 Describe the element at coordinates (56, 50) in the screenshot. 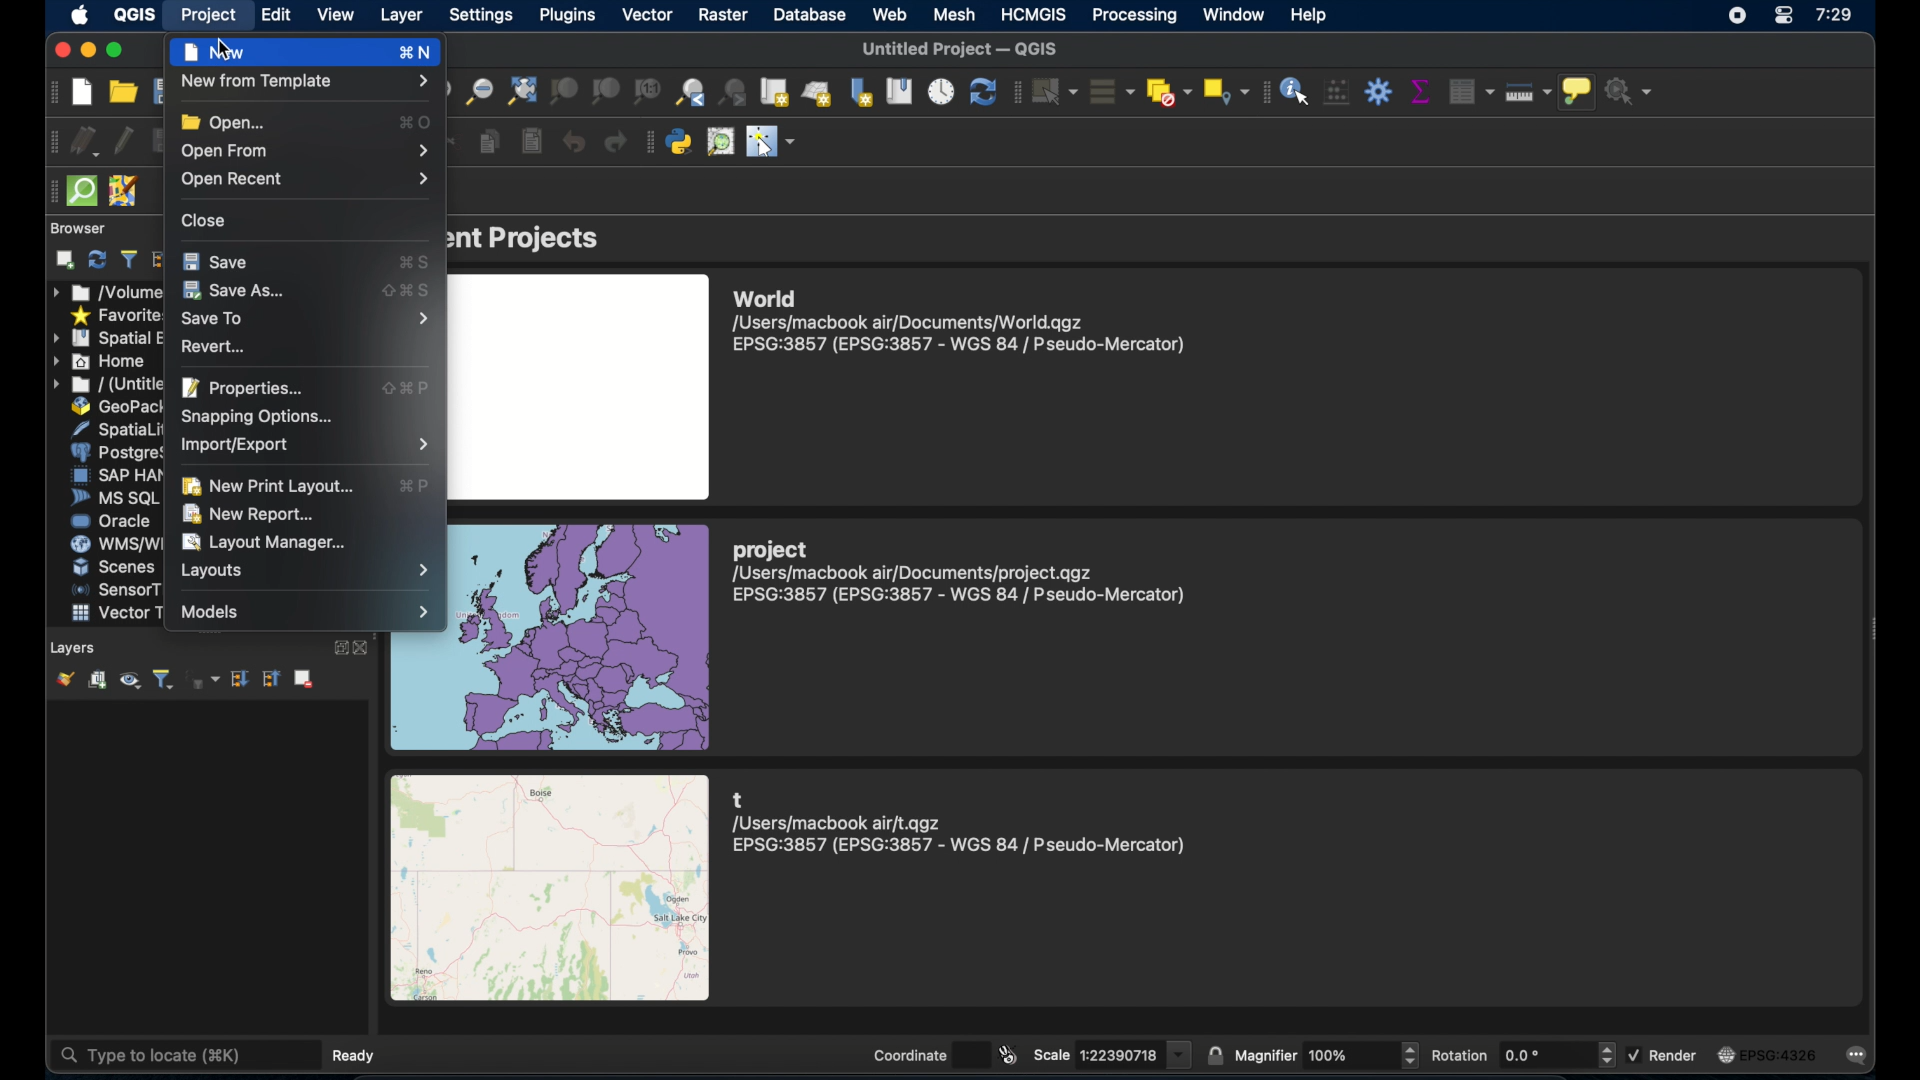

I see `close` at that location.